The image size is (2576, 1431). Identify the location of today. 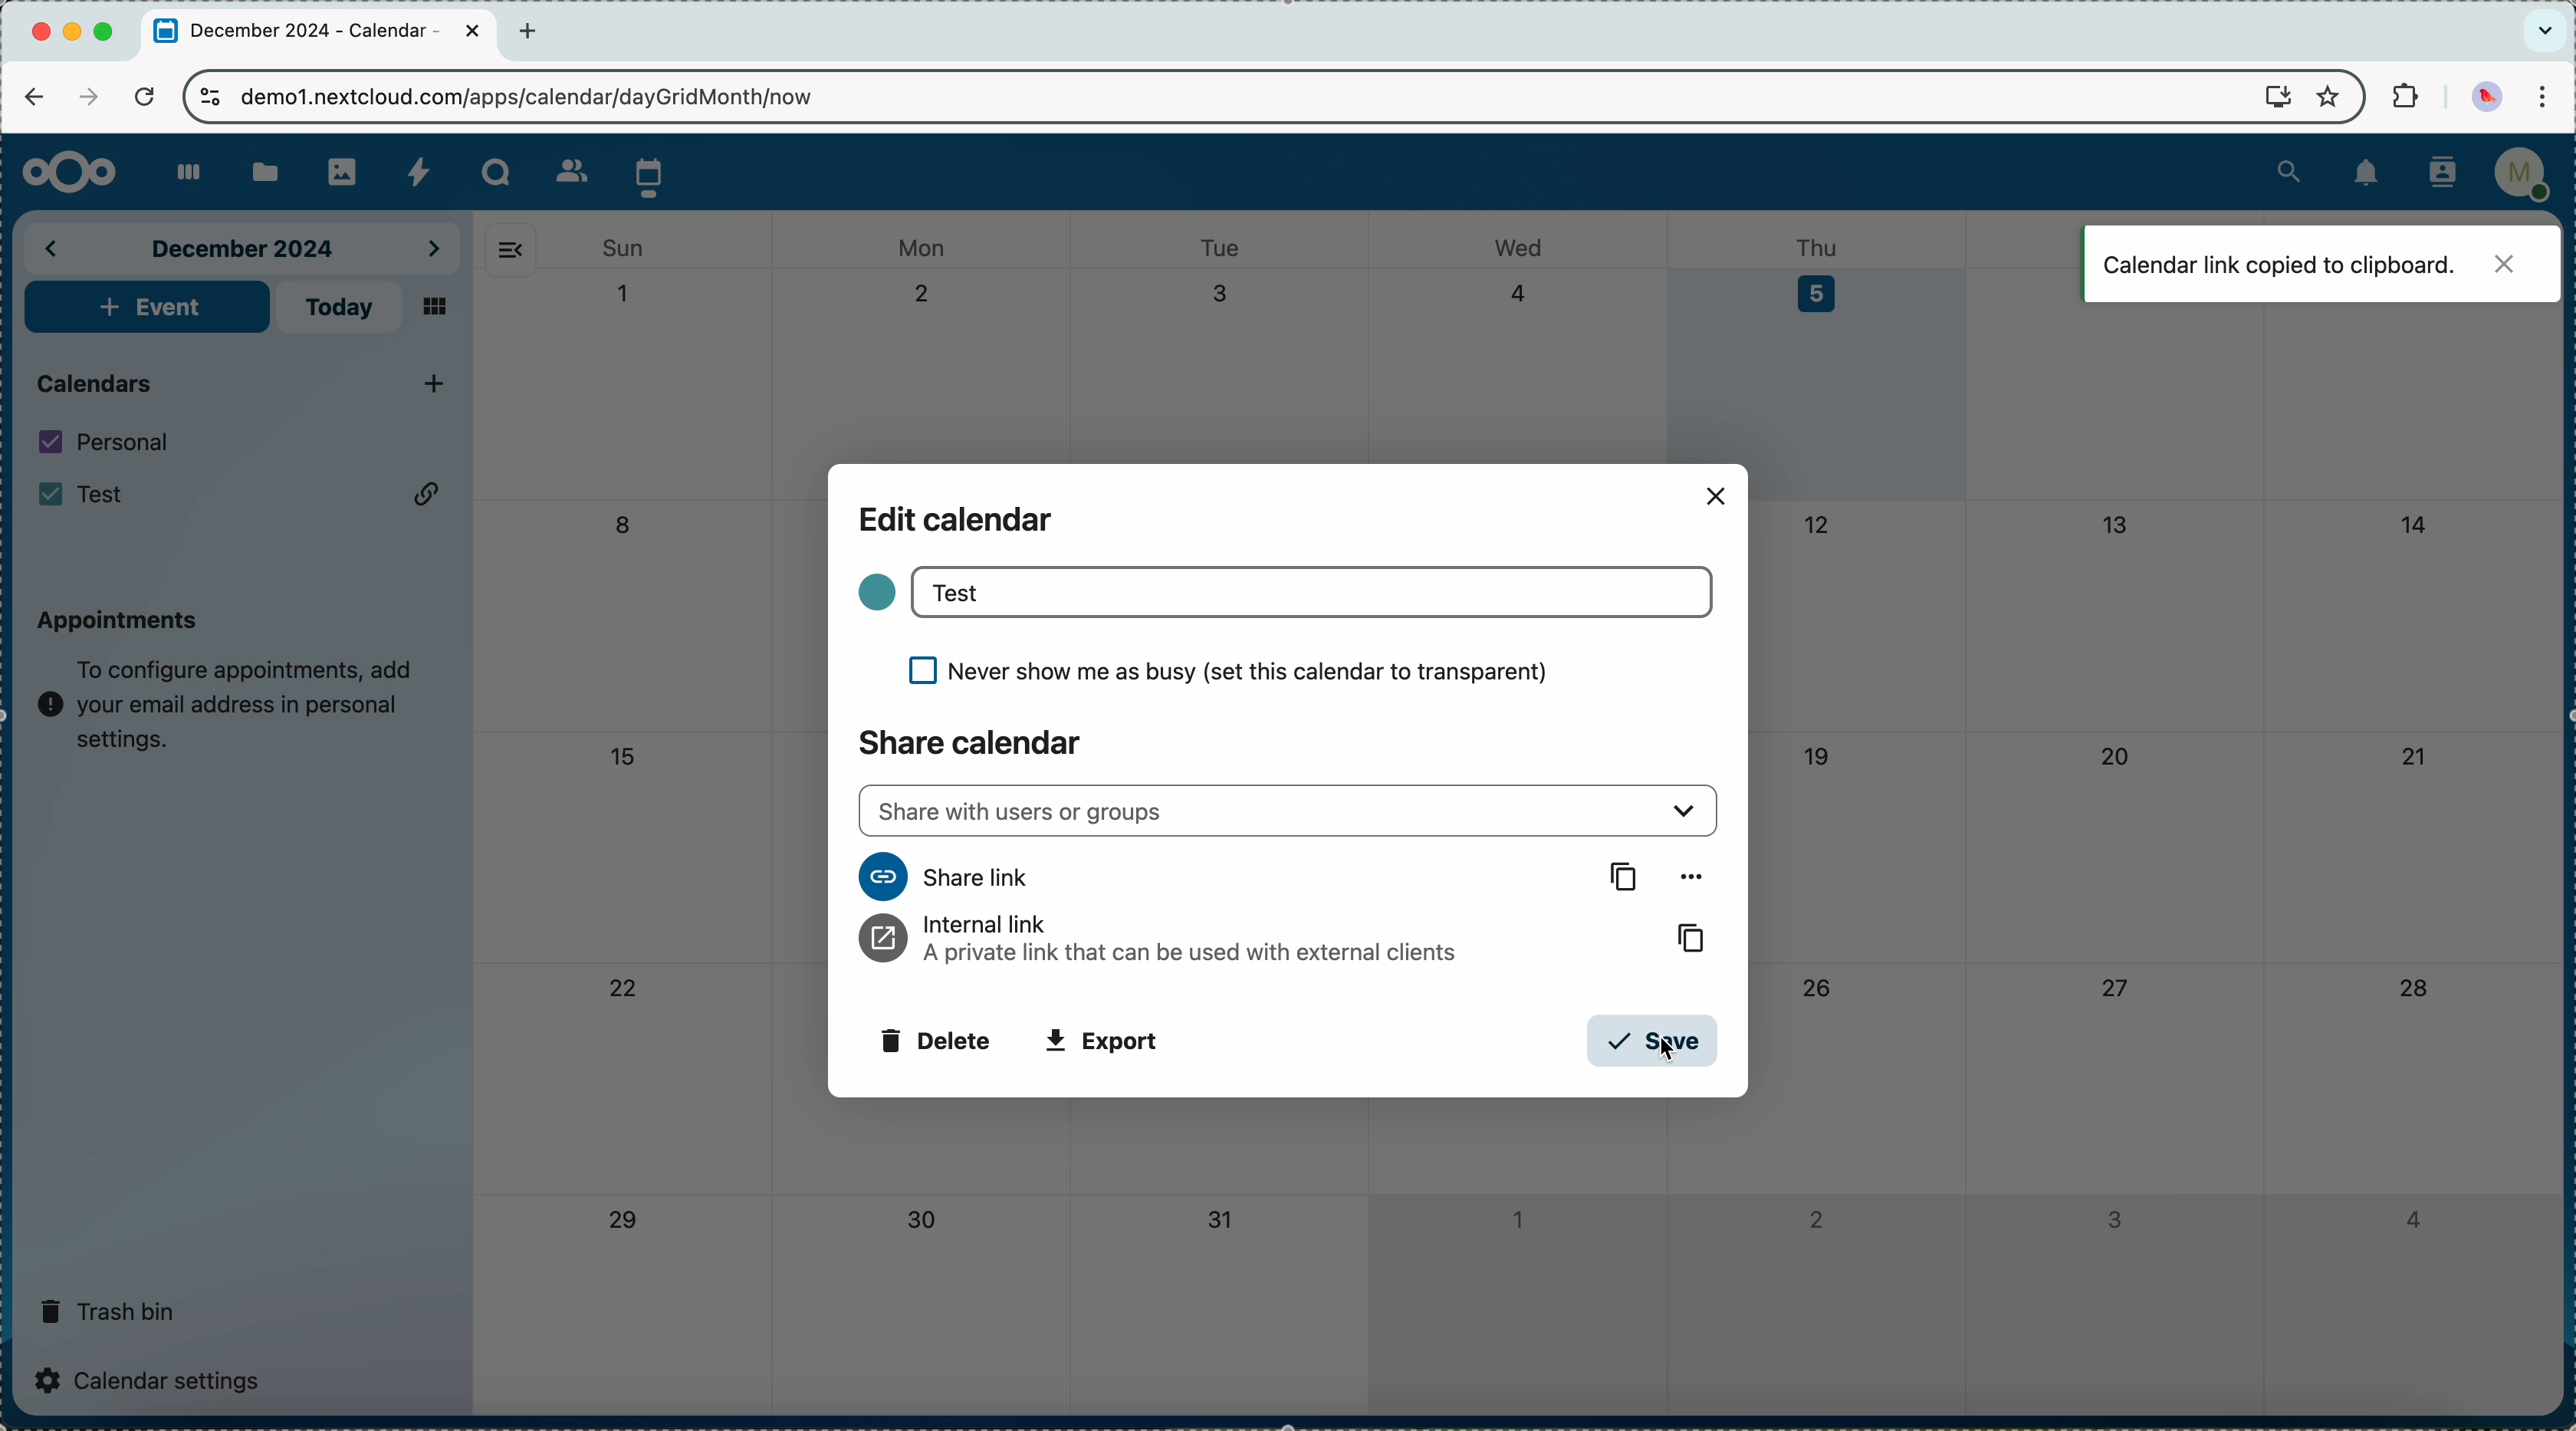
(341, 307).